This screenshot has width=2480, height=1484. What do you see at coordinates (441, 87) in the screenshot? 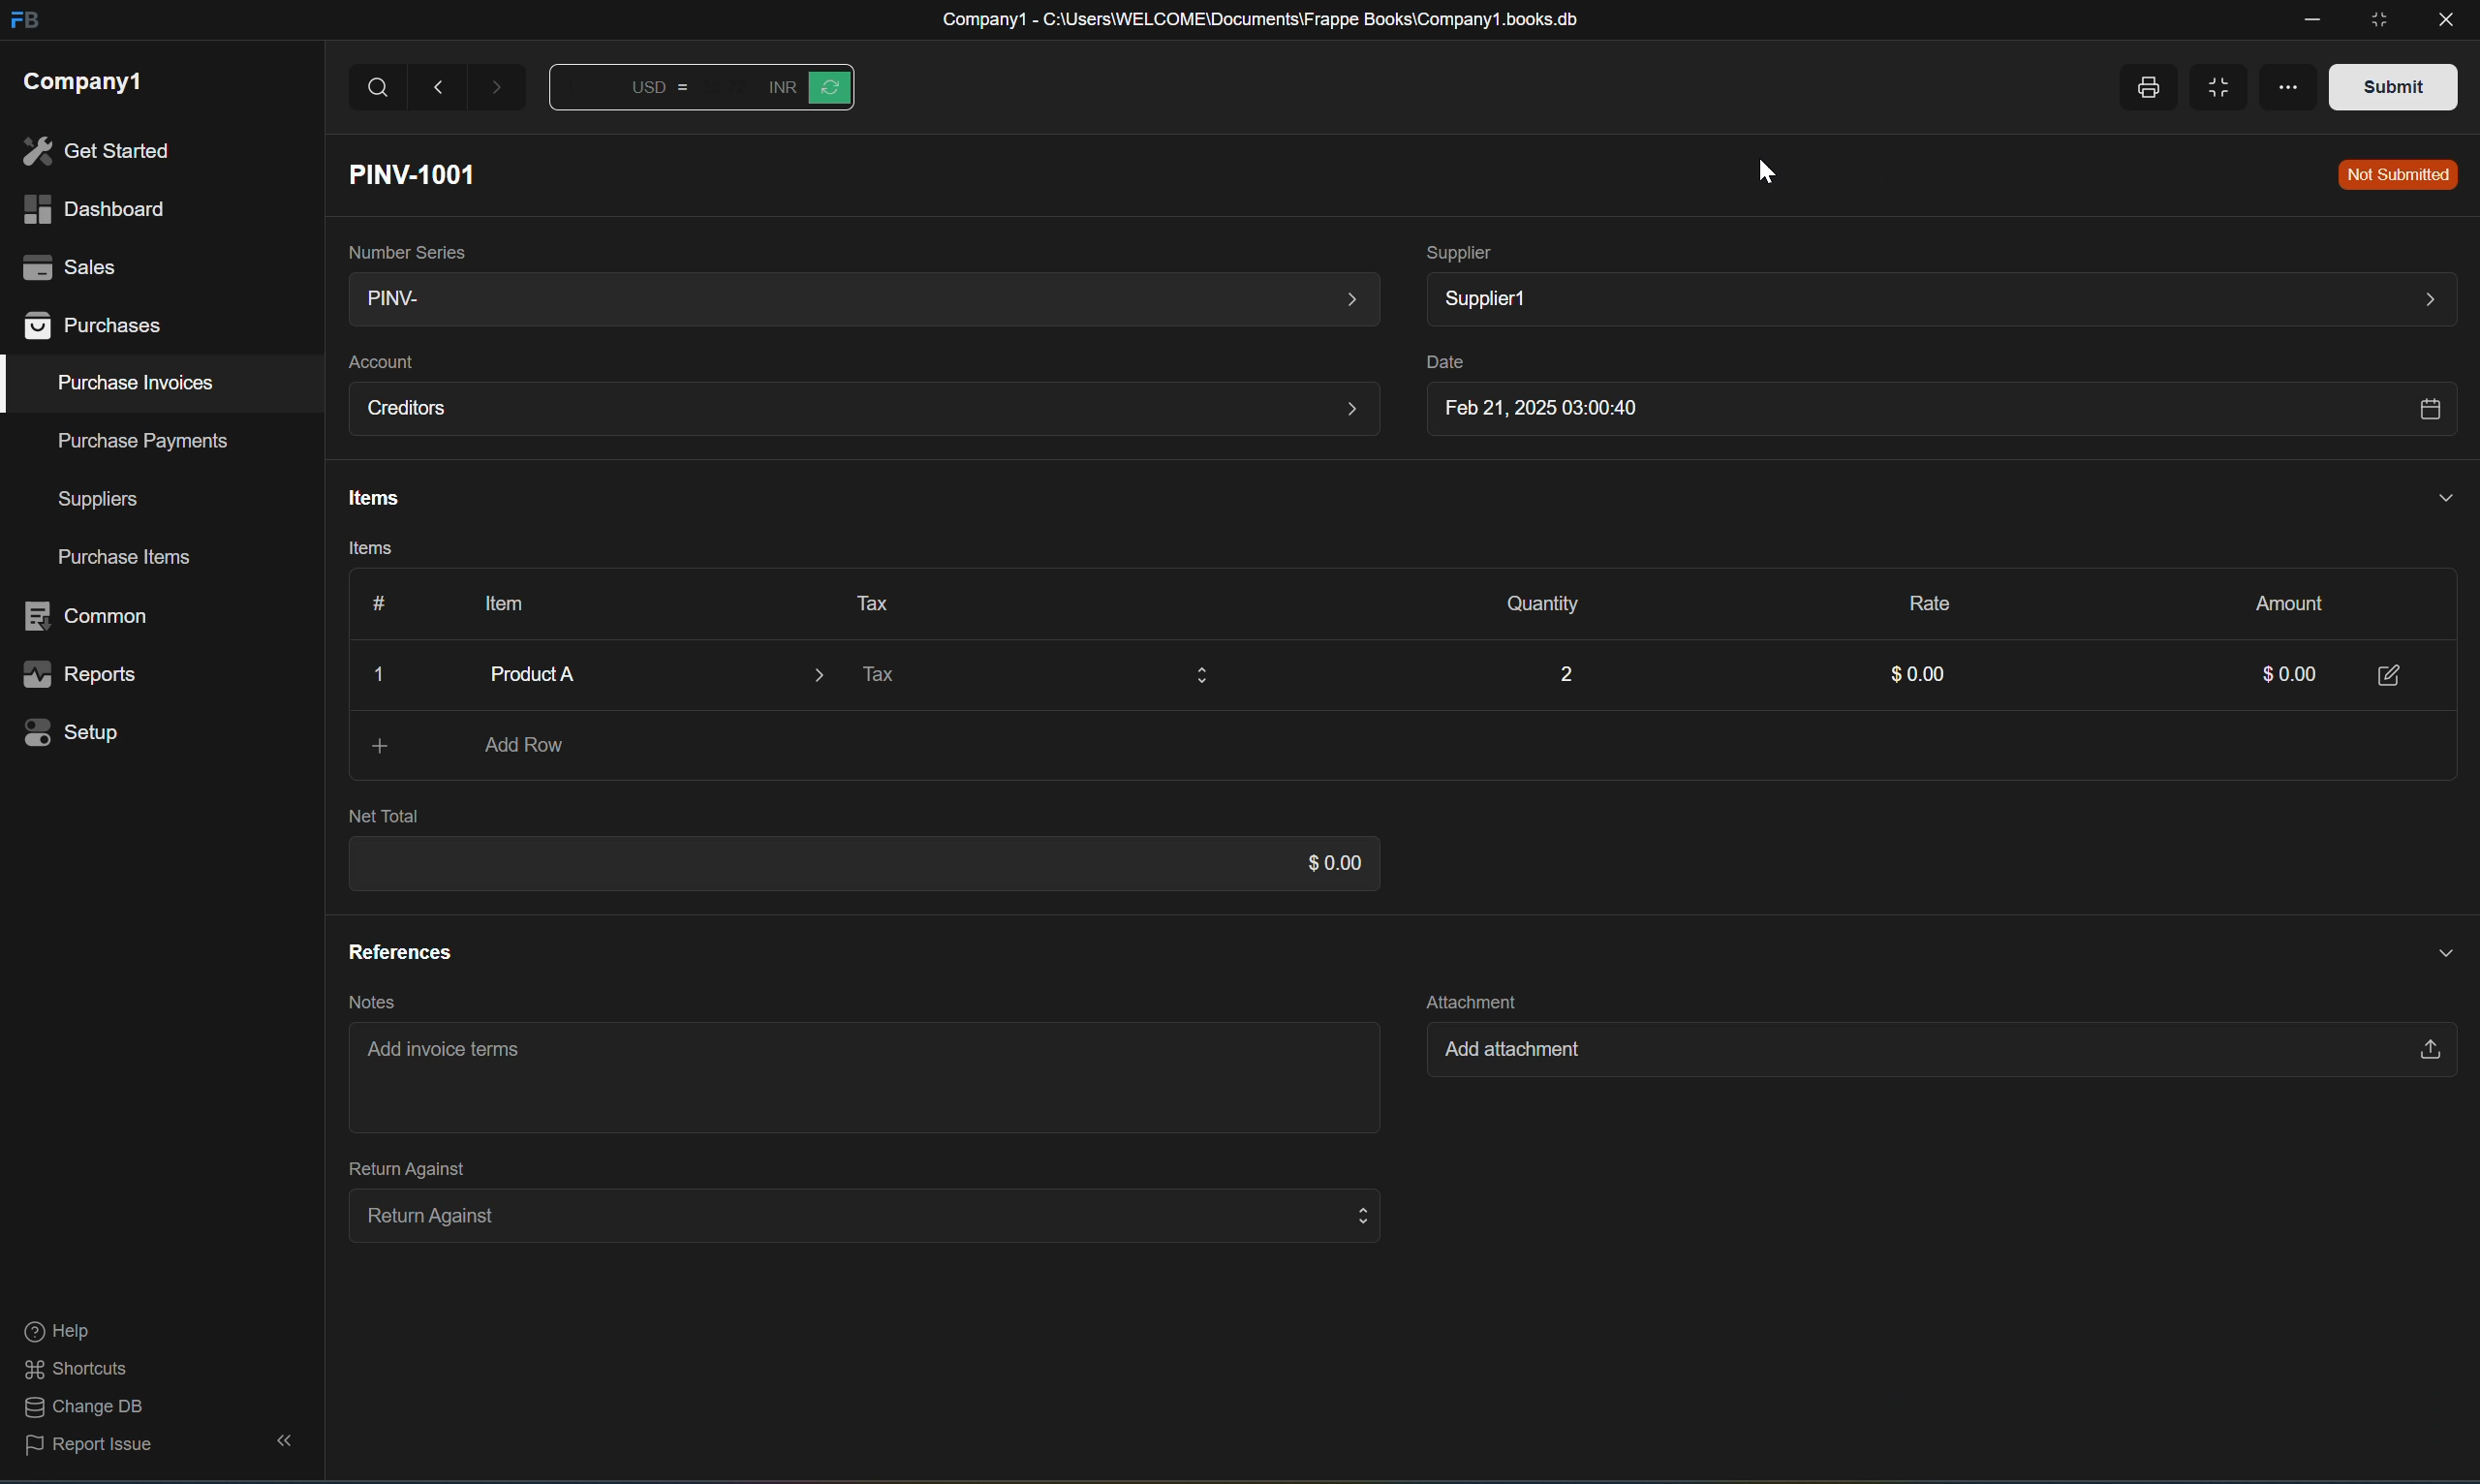
I see `Back` at bounding box center [441, 87].